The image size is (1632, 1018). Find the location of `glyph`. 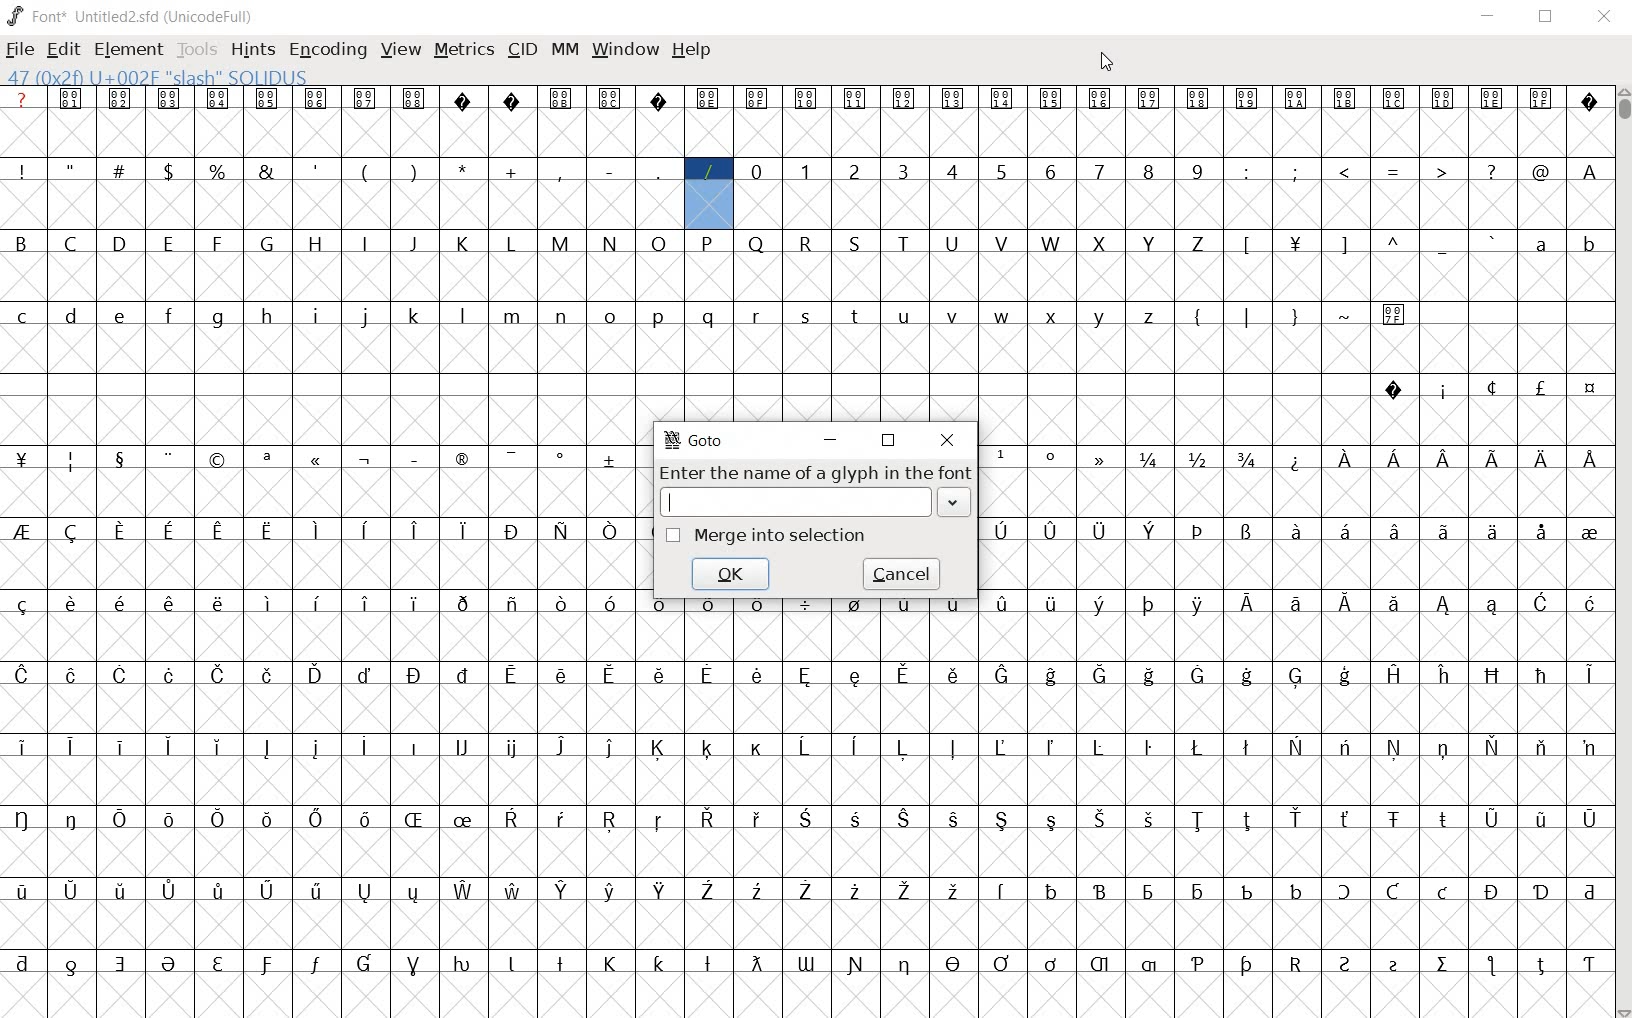

glyph is located at coordinates (120, 99).